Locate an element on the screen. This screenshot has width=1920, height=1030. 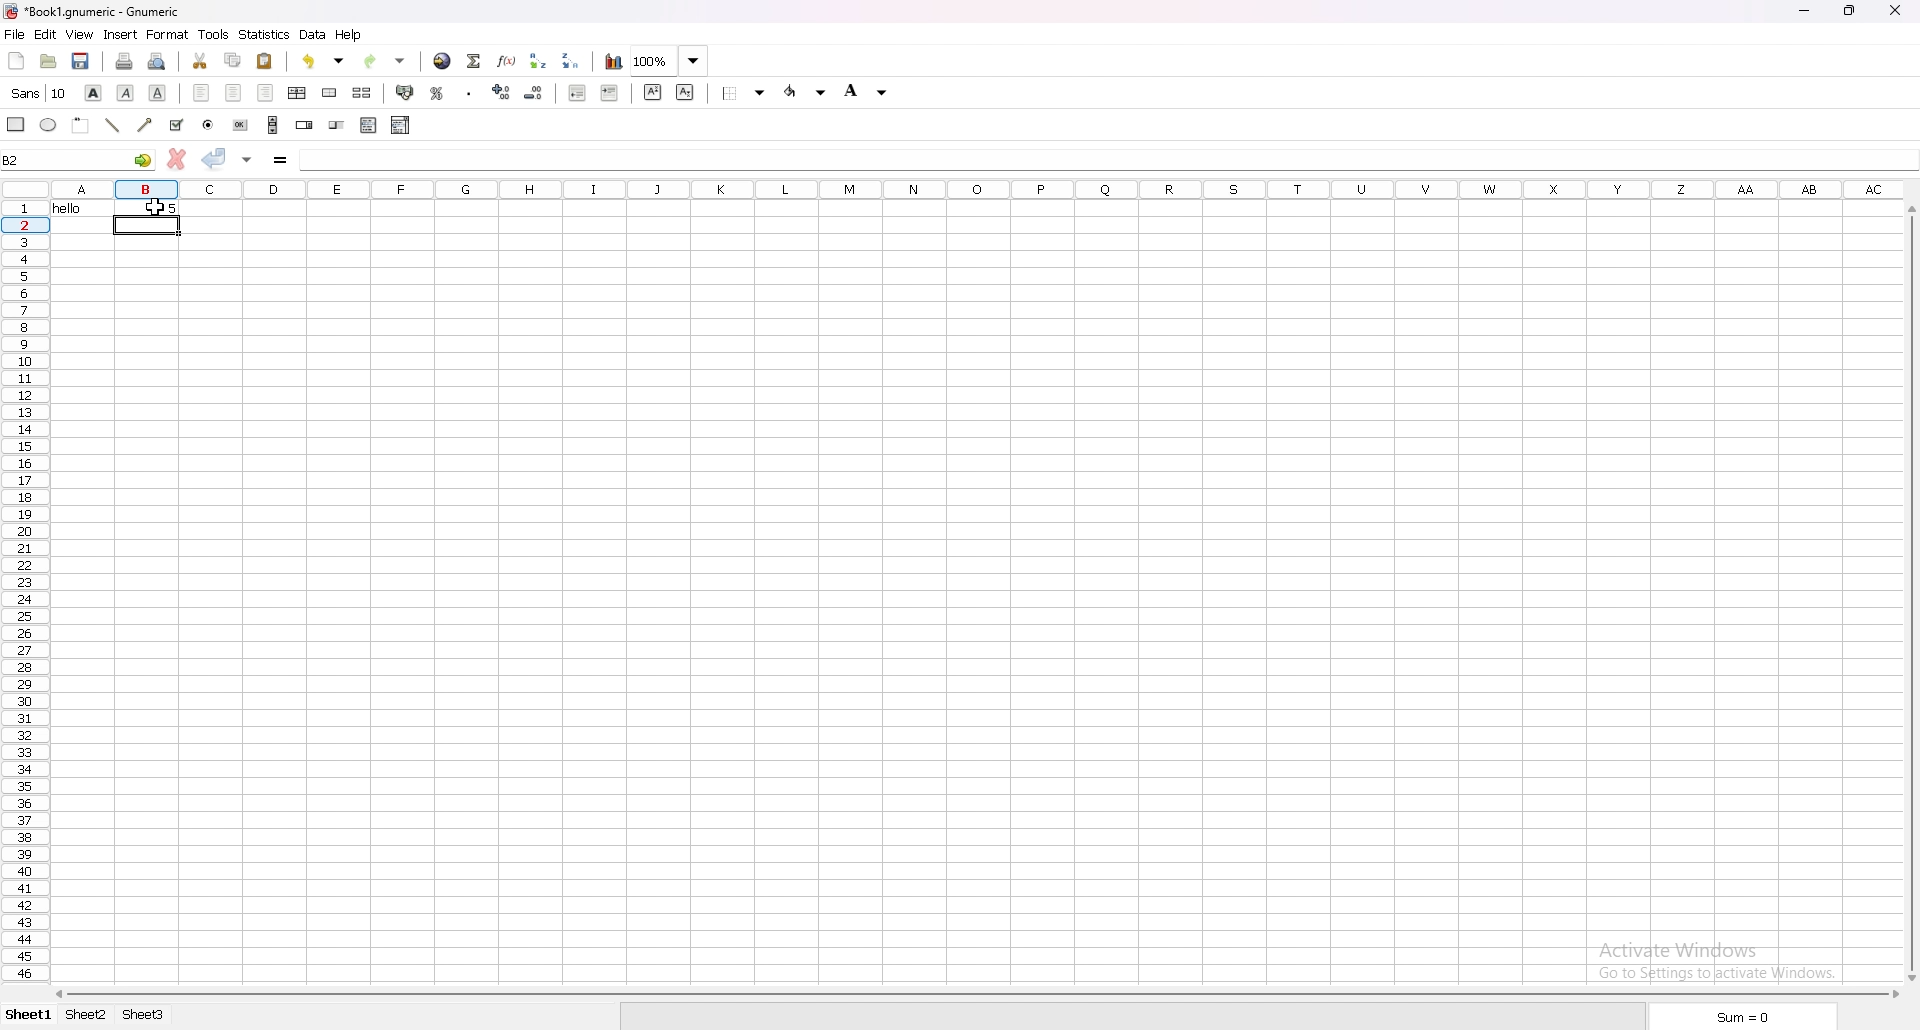
background is located at coordinates (746, 92).